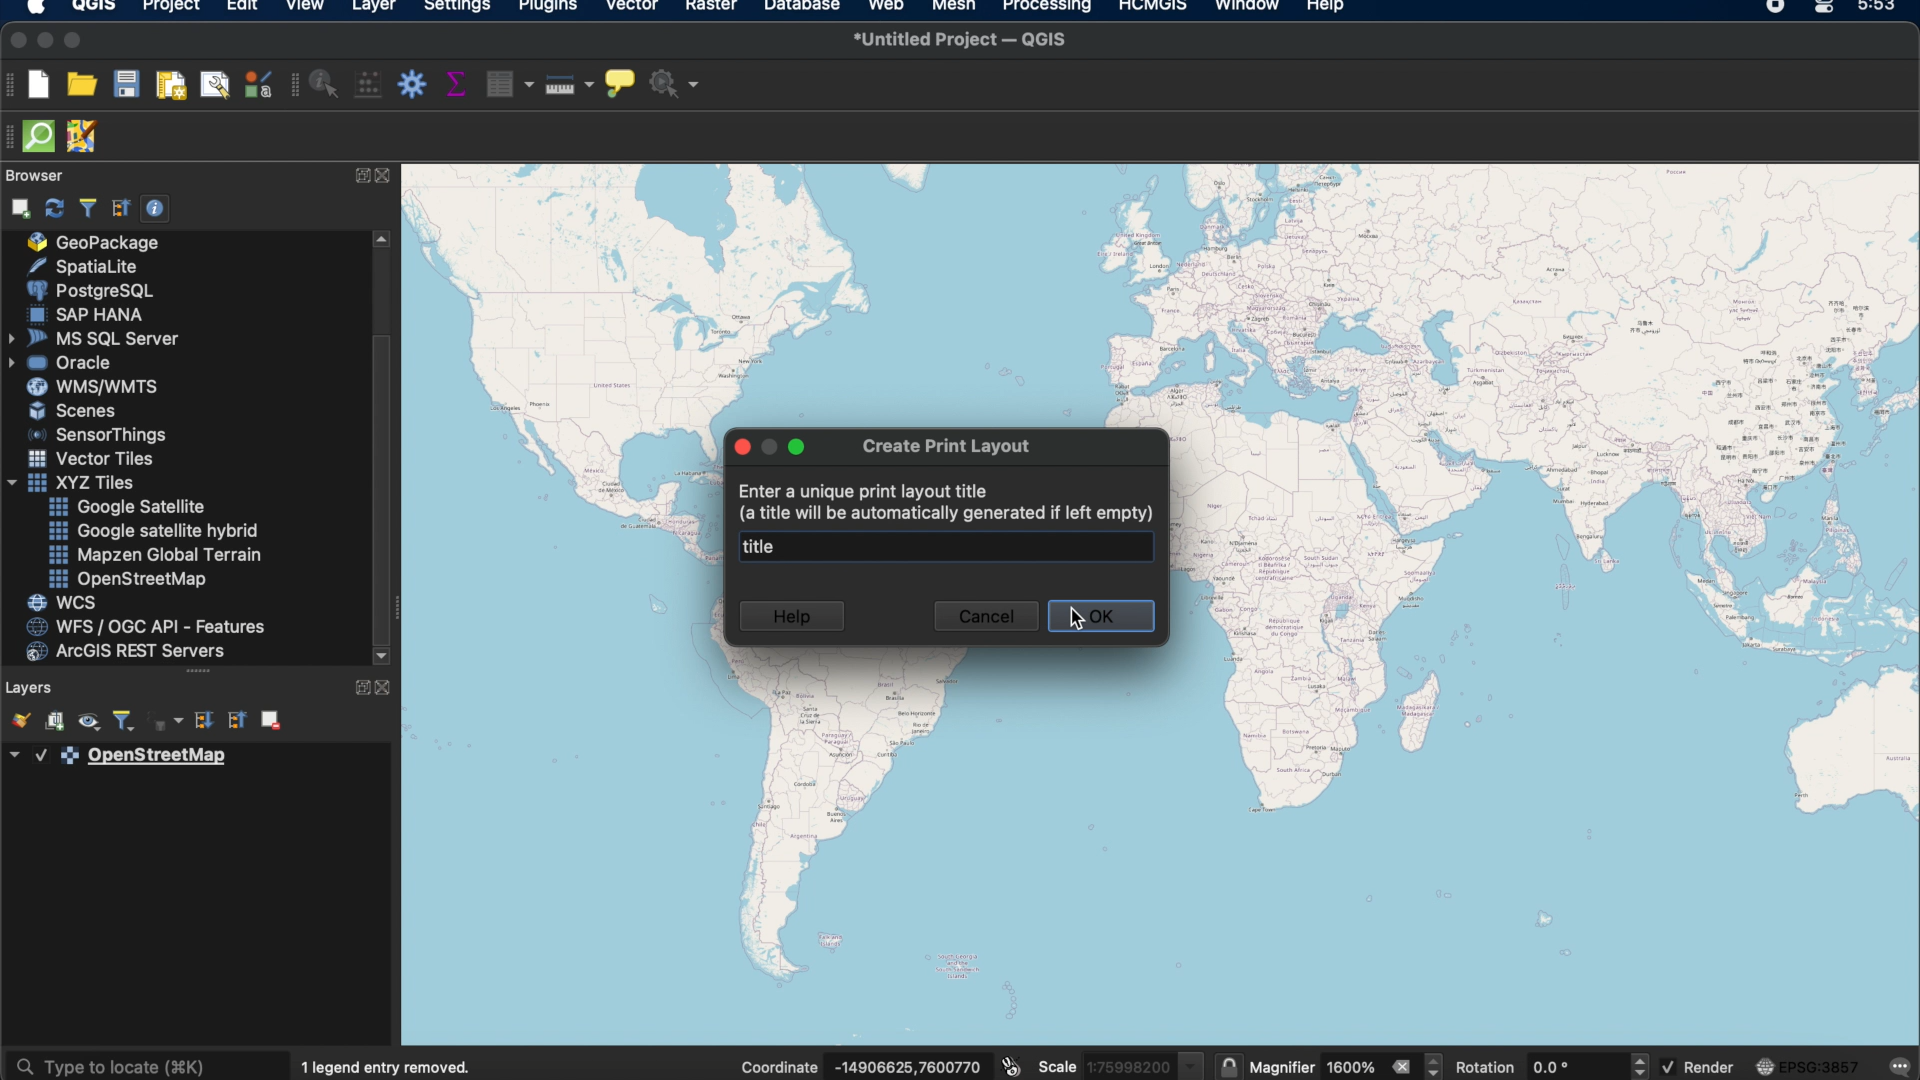 The height and width of the screenshot is (1080, 1920). I want to click on view, so click(304, 9).